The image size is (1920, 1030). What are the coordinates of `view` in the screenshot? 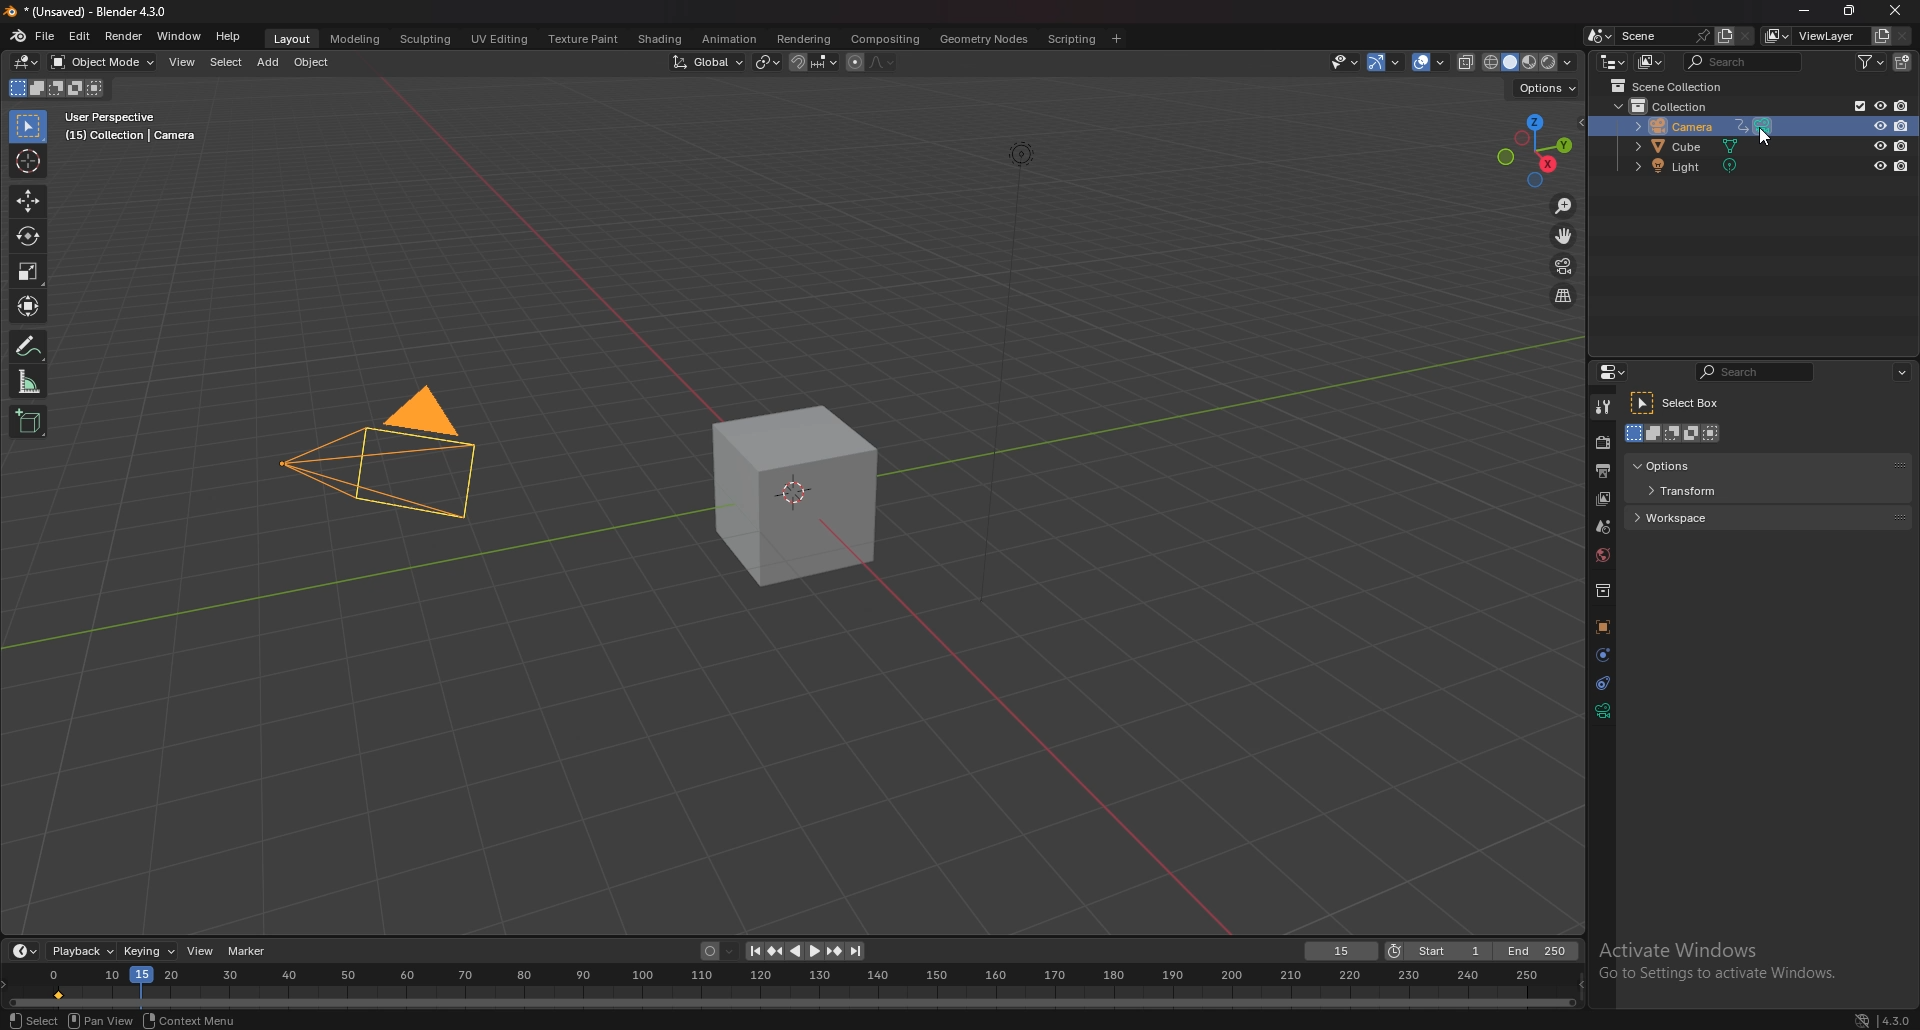 It's located at (199, 951).